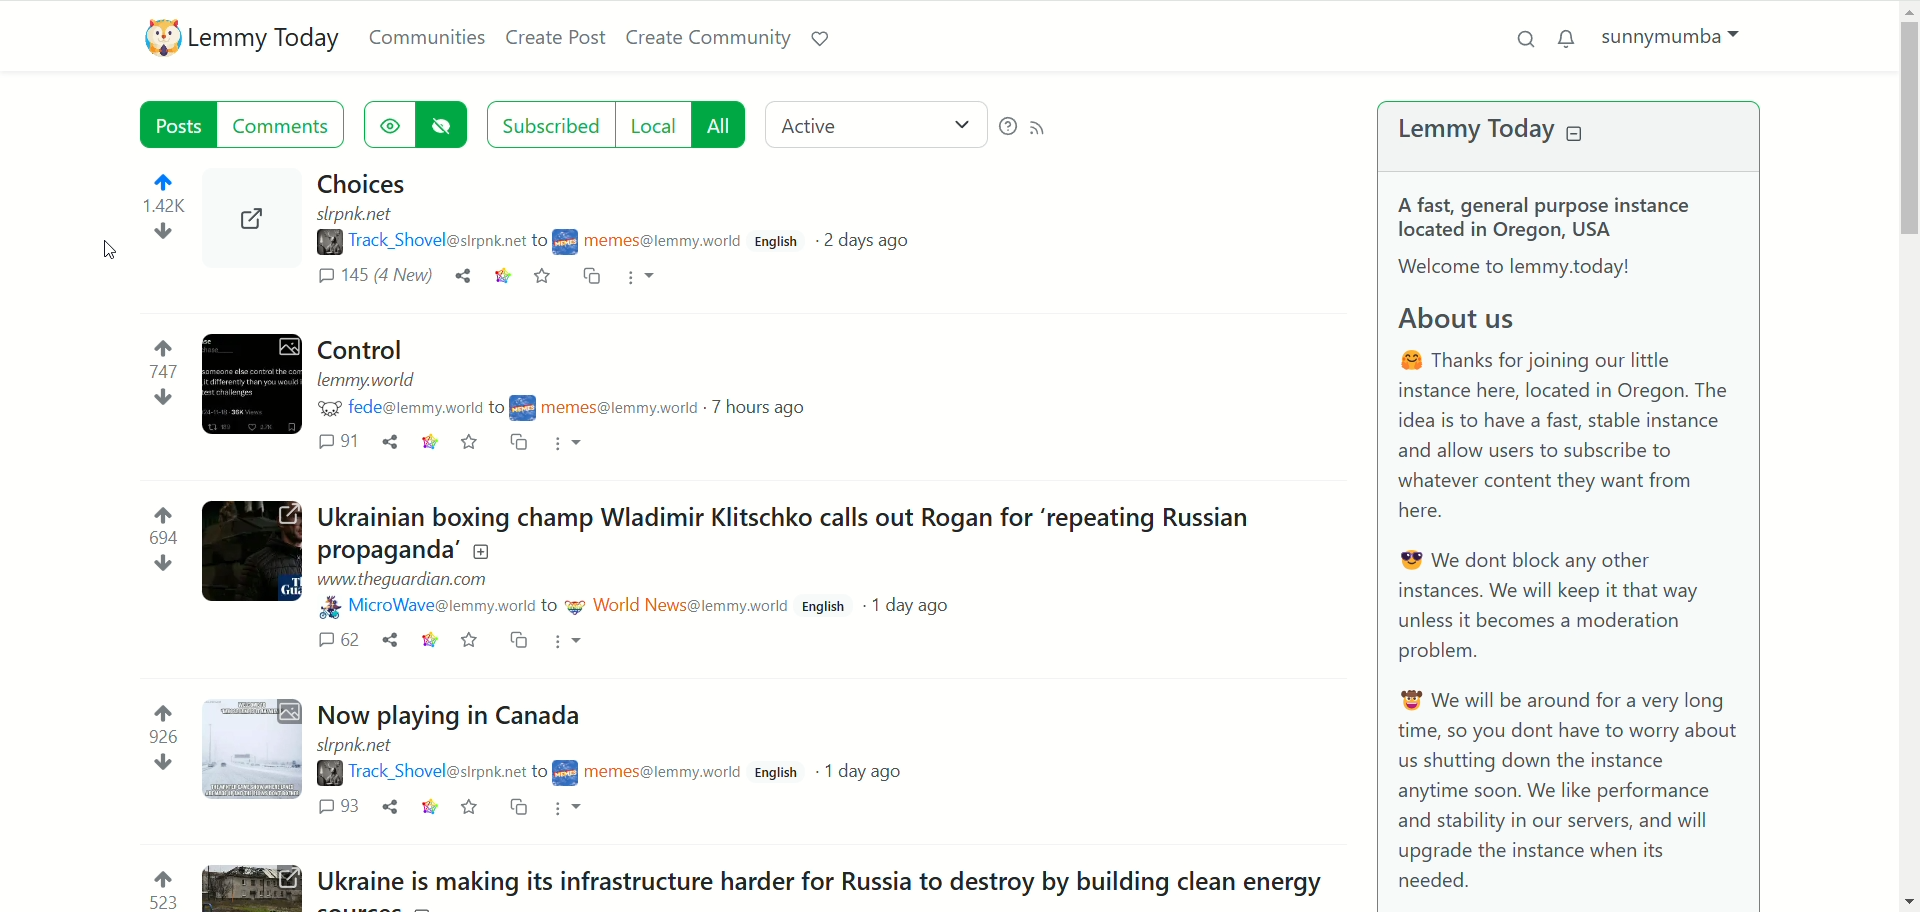  What do you see at coordinates (257, 887) in the screenshot?
I see `Thumbnail` at bounding box center [257, 887].